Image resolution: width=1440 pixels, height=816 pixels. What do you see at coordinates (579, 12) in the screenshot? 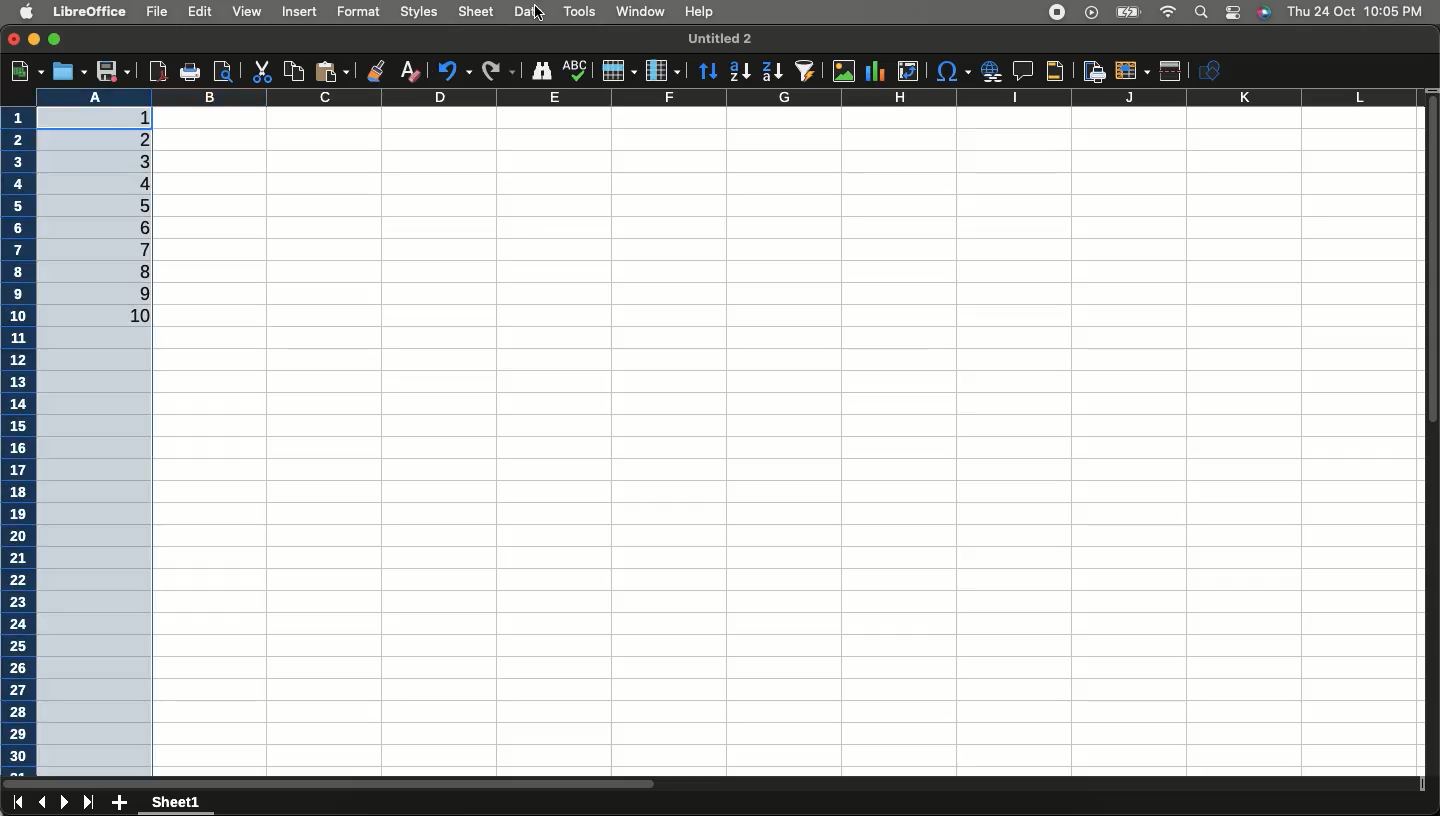
I see `Tools` at bounding box center [579, 12].